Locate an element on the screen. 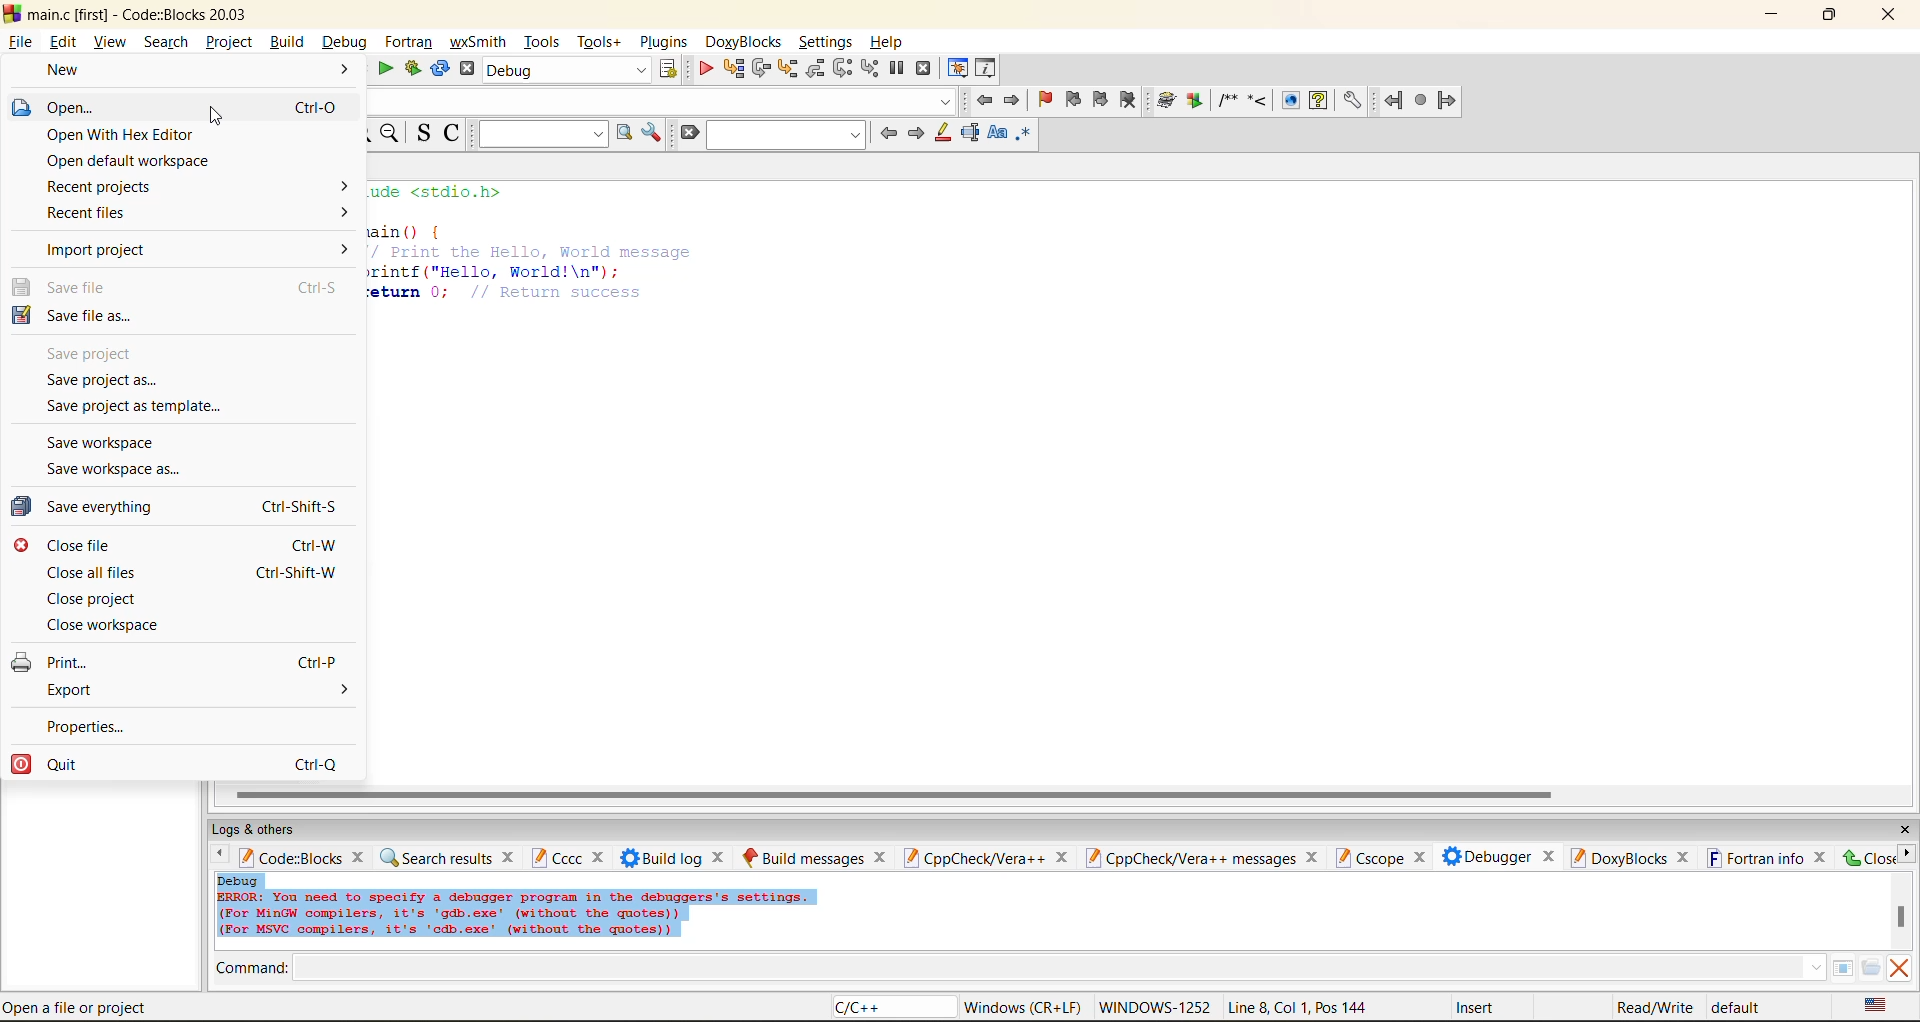 This screenshot has width=1920, height=1022. logs and others is located at coordinates (267, 829).